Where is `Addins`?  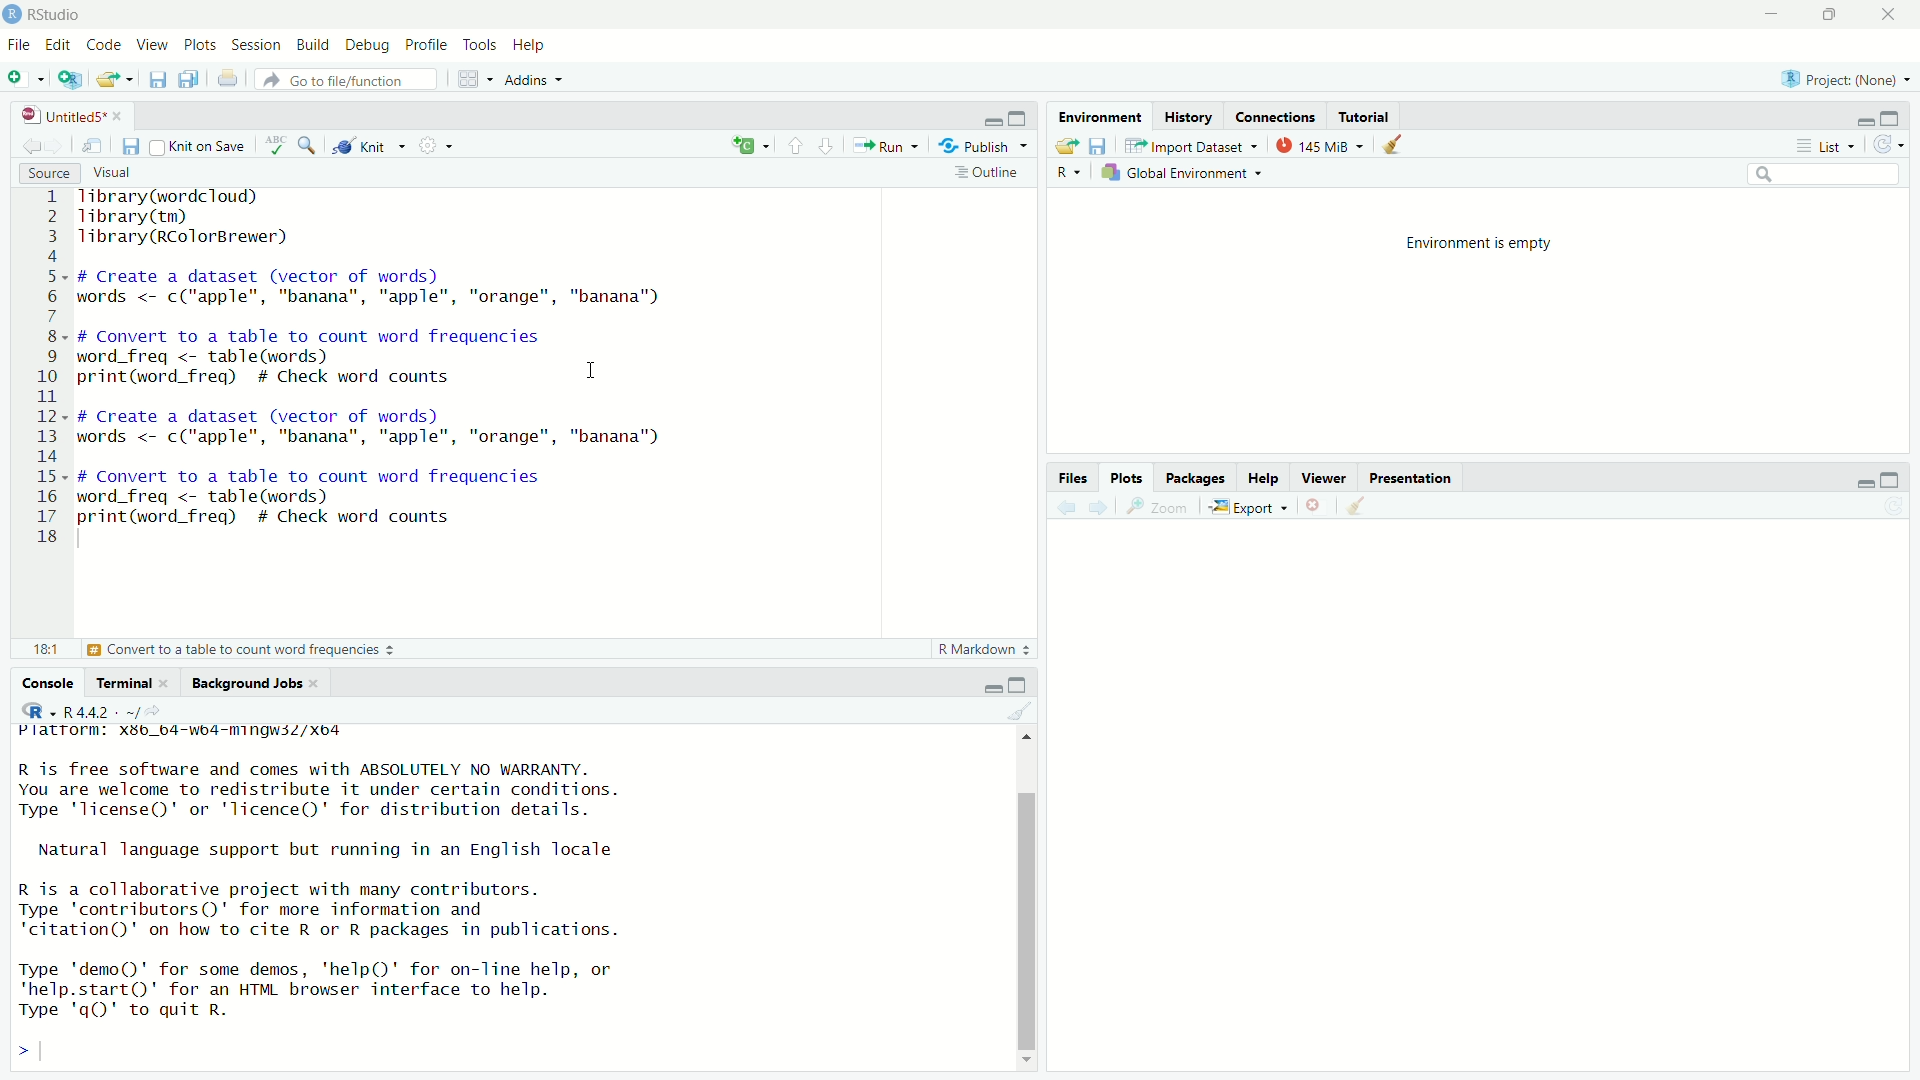 Addins is located at coordinates (534, 81).